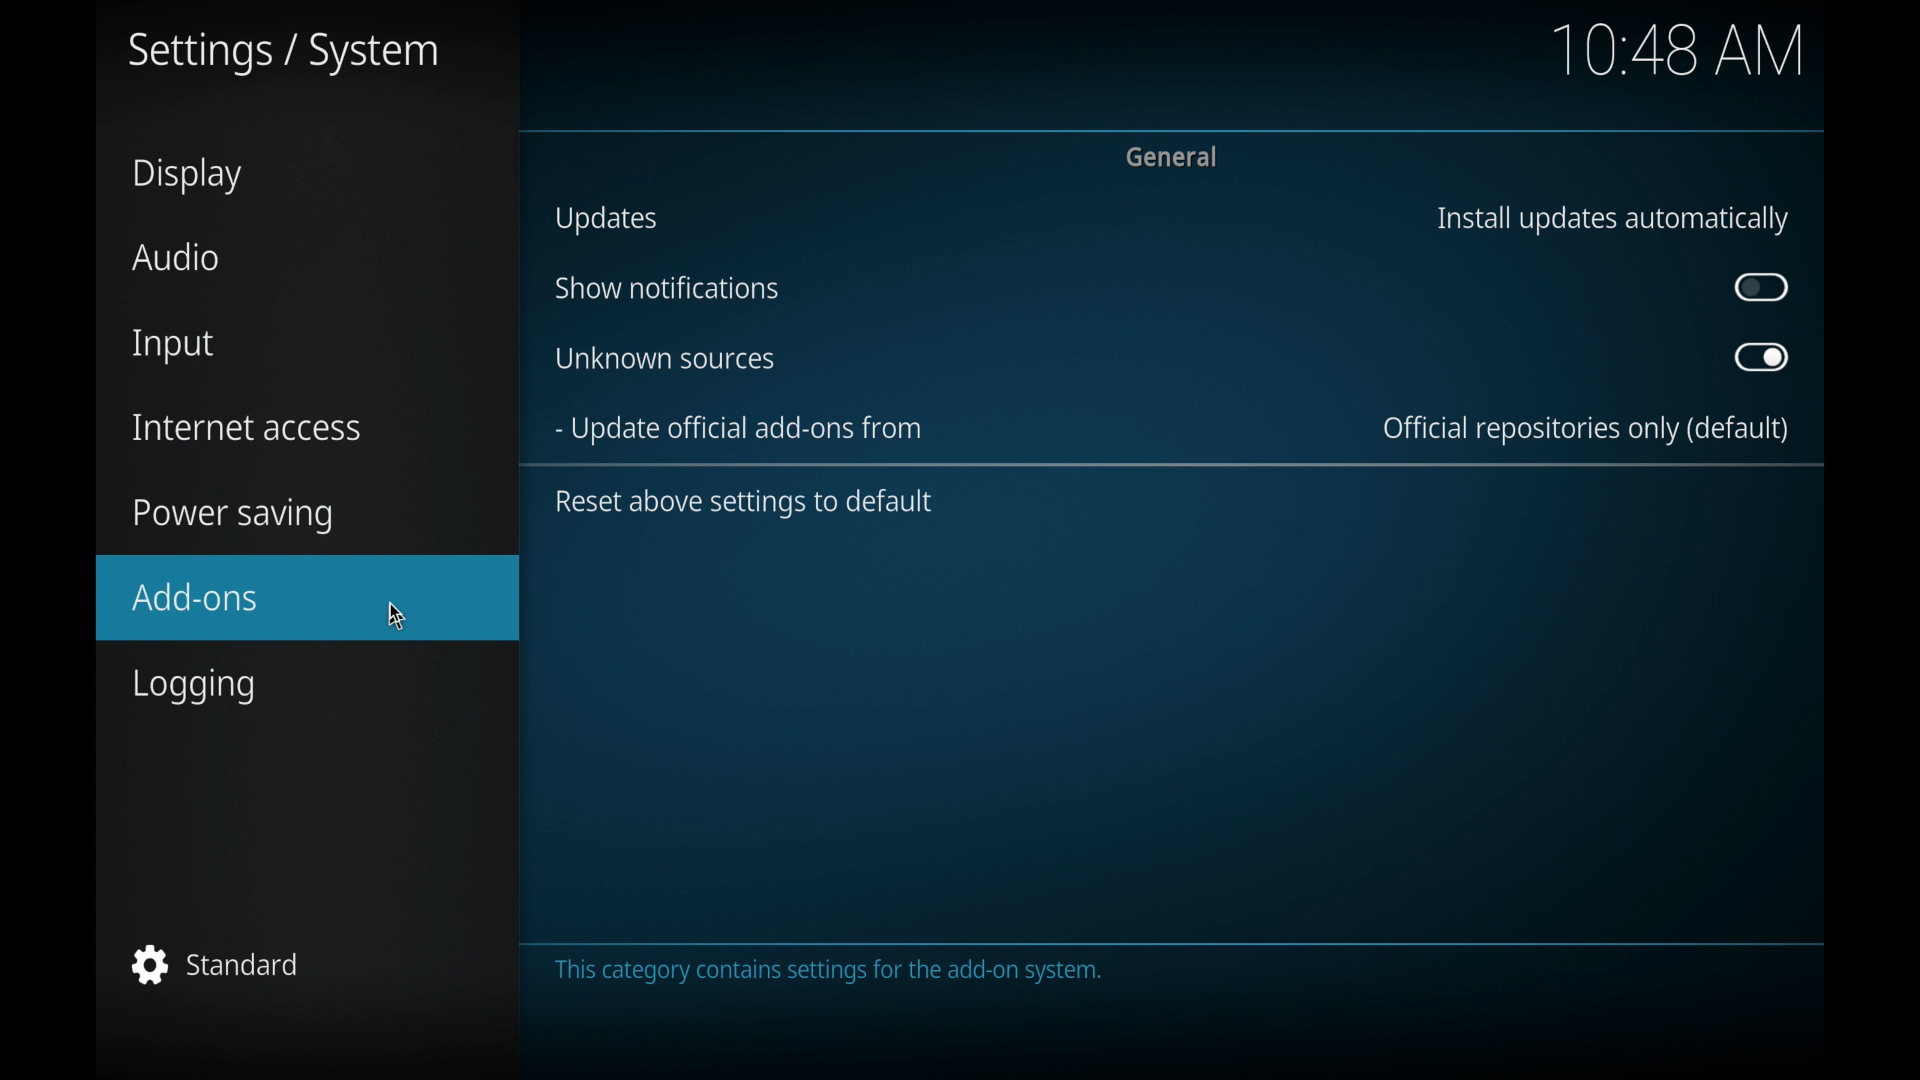 This screenshot has height=1080, width=1920. What do you see at coordinates (248, 428) in the screenshot?
I see `internet access` at bounding box center [248, 428].